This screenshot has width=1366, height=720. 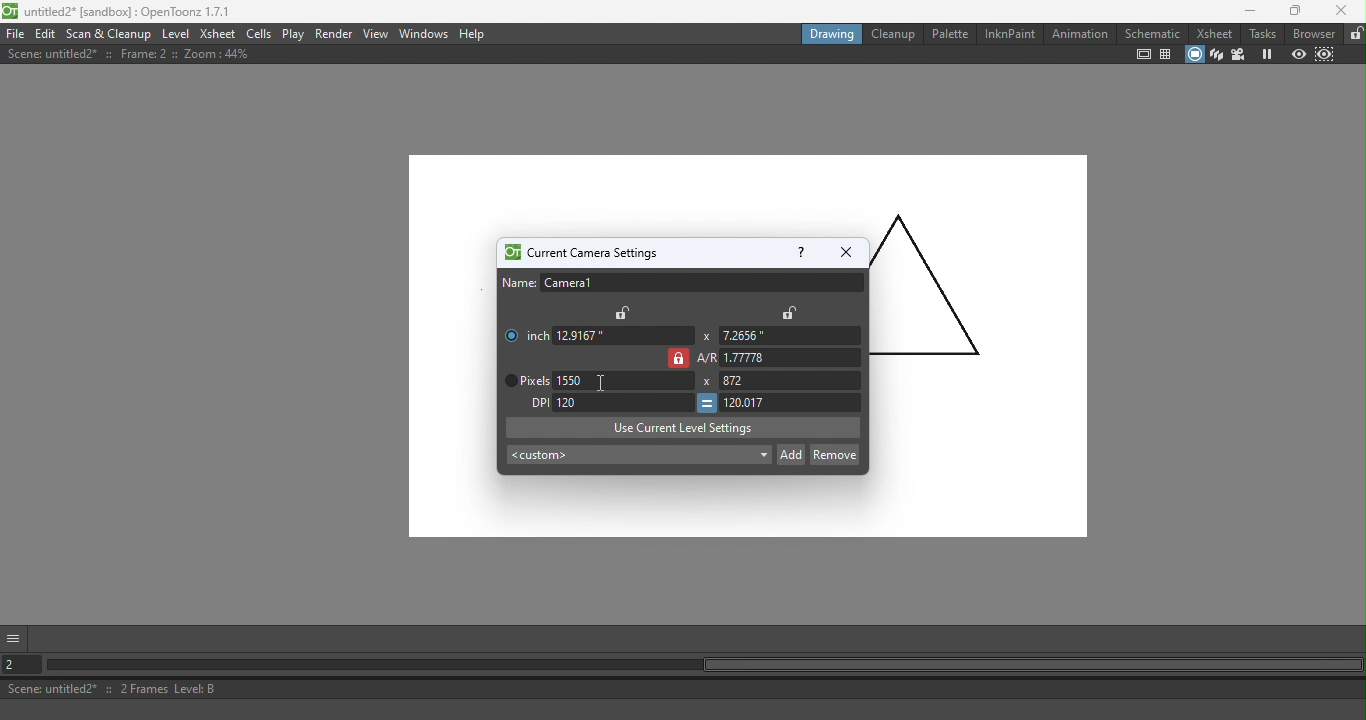 What do you see at coordinates (796, 380) in the screenshot?
I see `Enter pixels` at bounding box center [796, 380].